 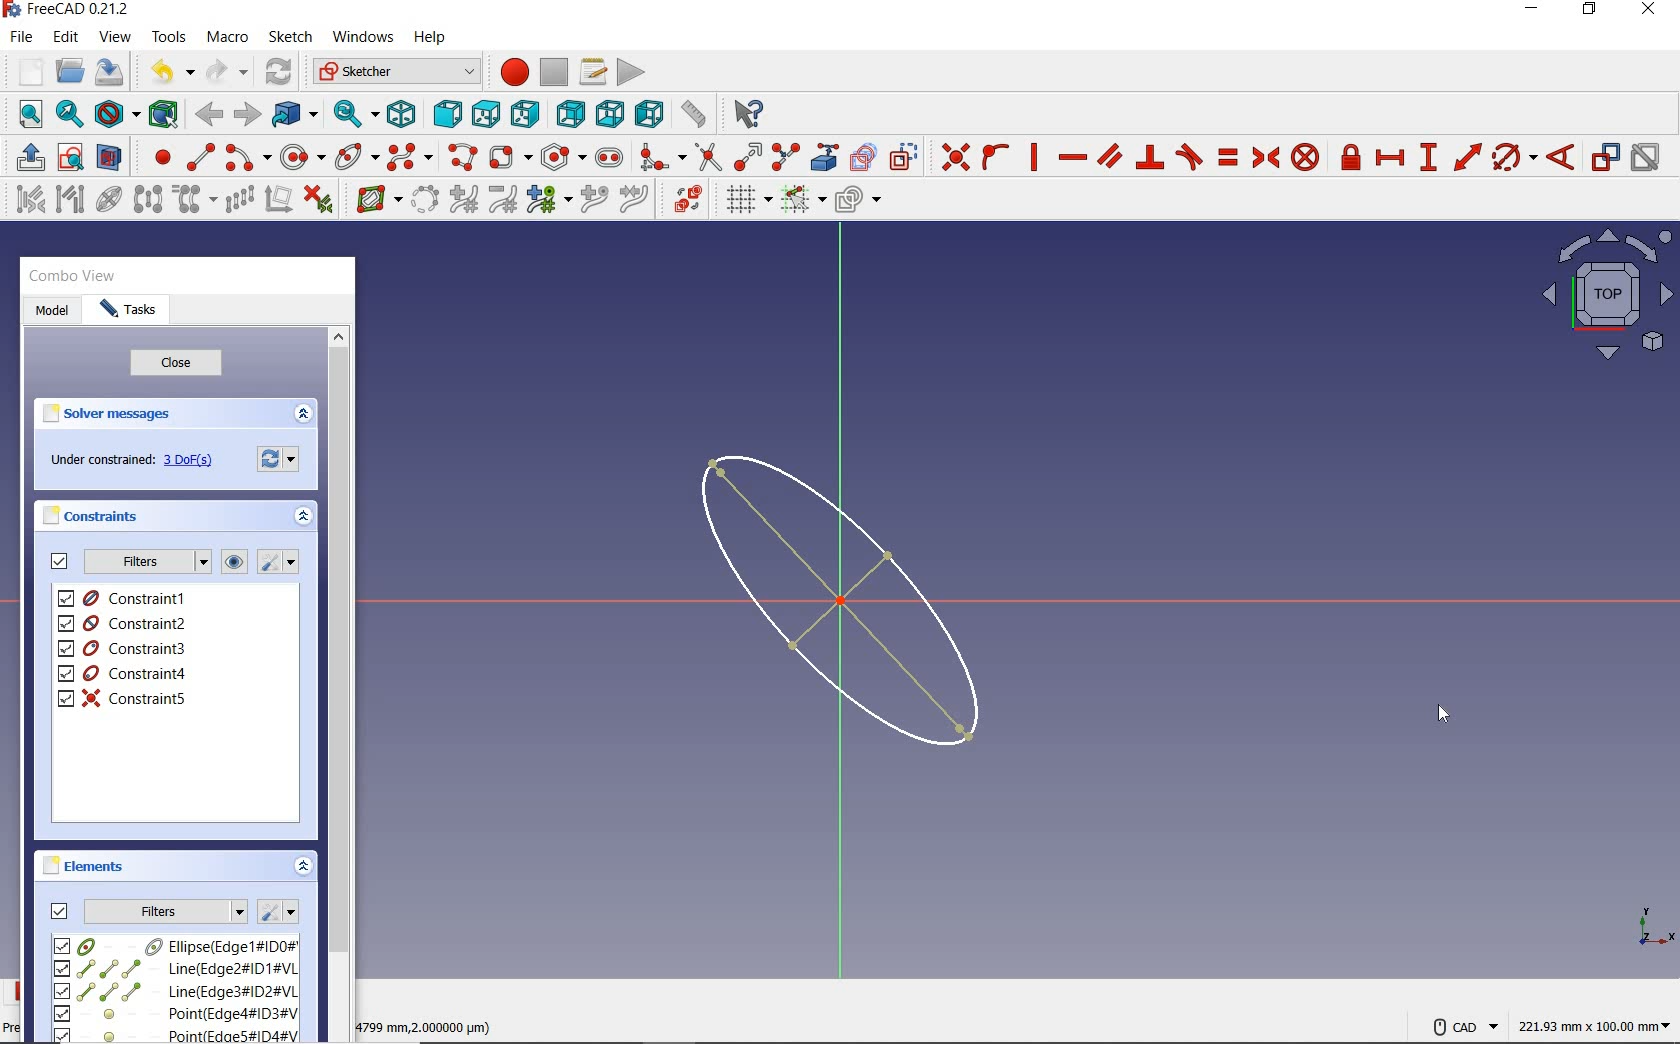 I want to click on fit all, so click(x=25, y=116).